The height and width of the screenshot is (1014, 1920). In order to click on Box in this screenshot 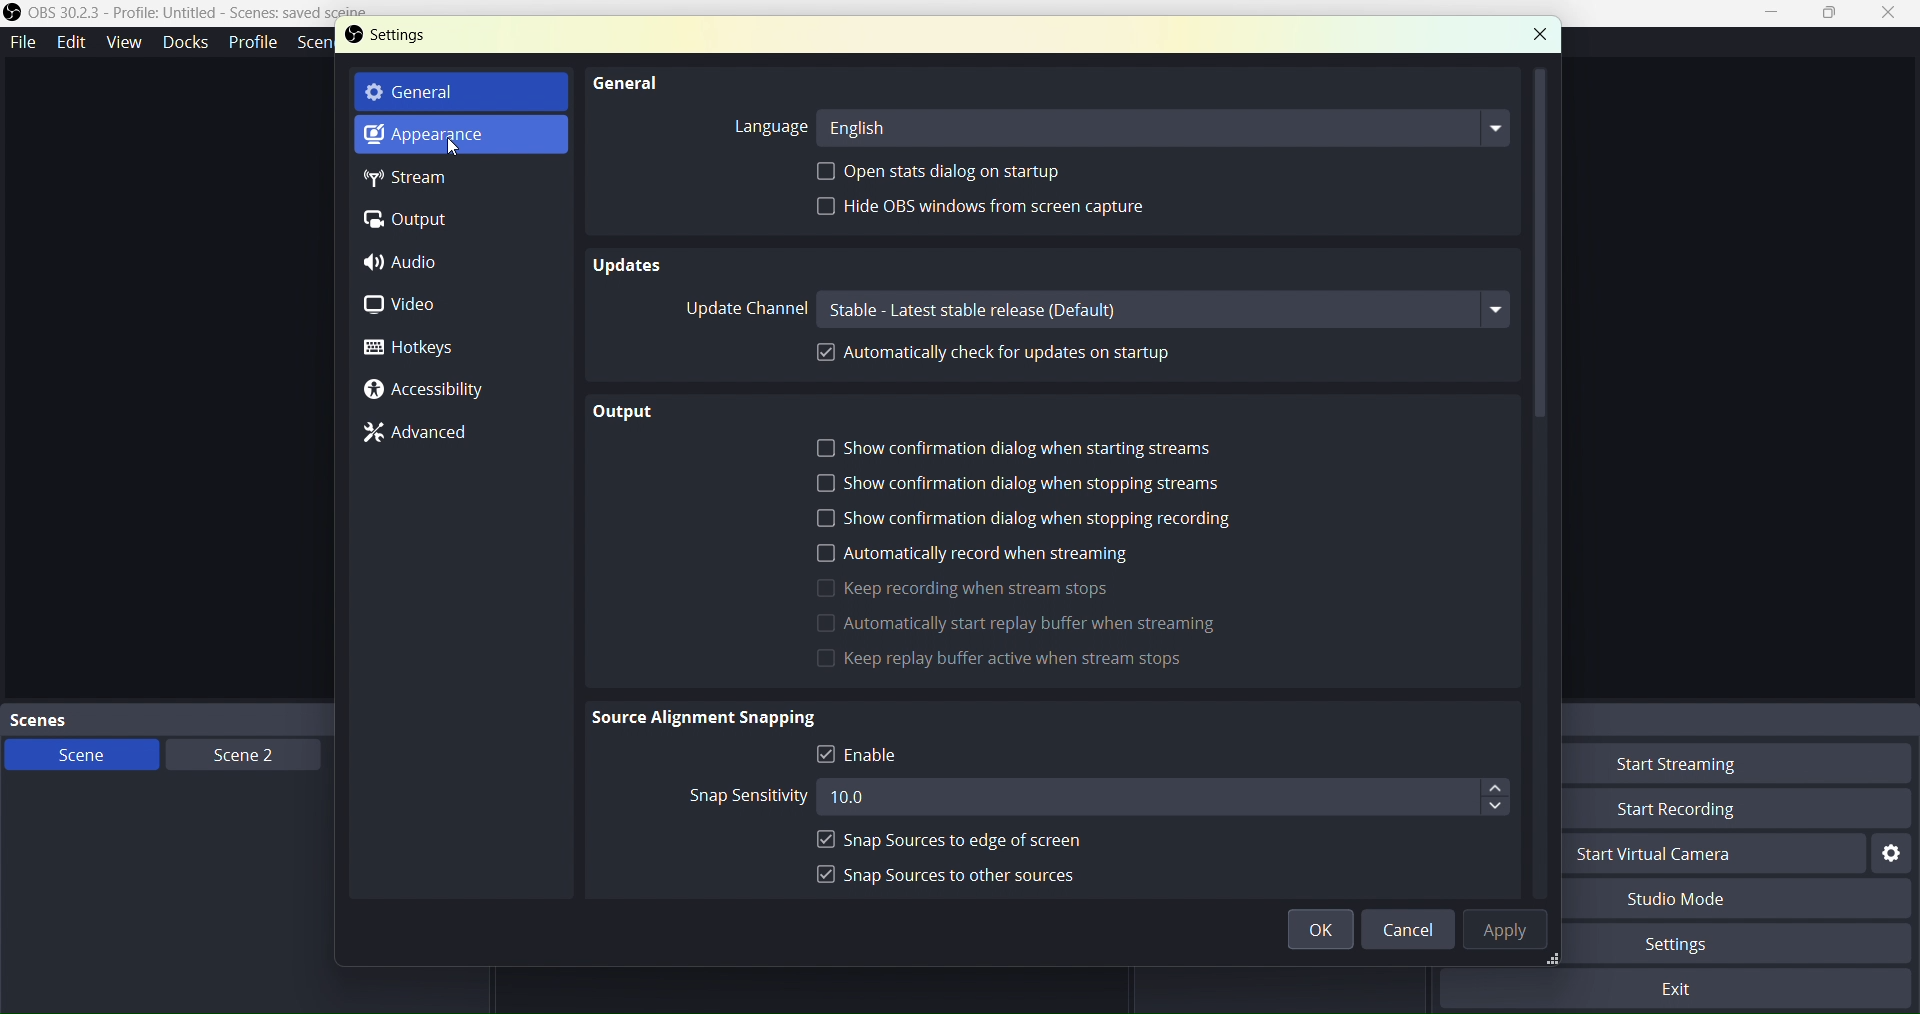, I will do `click(1832, 14)`.